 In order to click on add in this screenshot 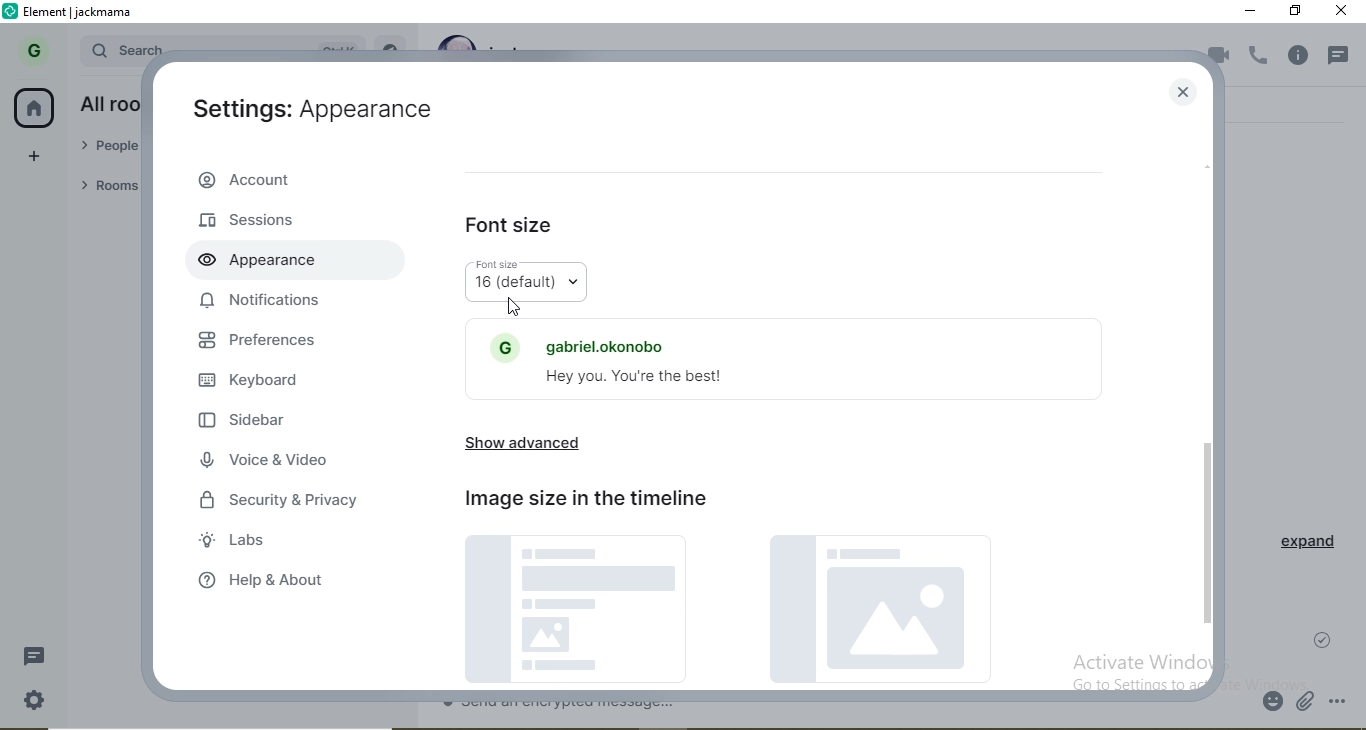, I will do `click(36, 157)`.